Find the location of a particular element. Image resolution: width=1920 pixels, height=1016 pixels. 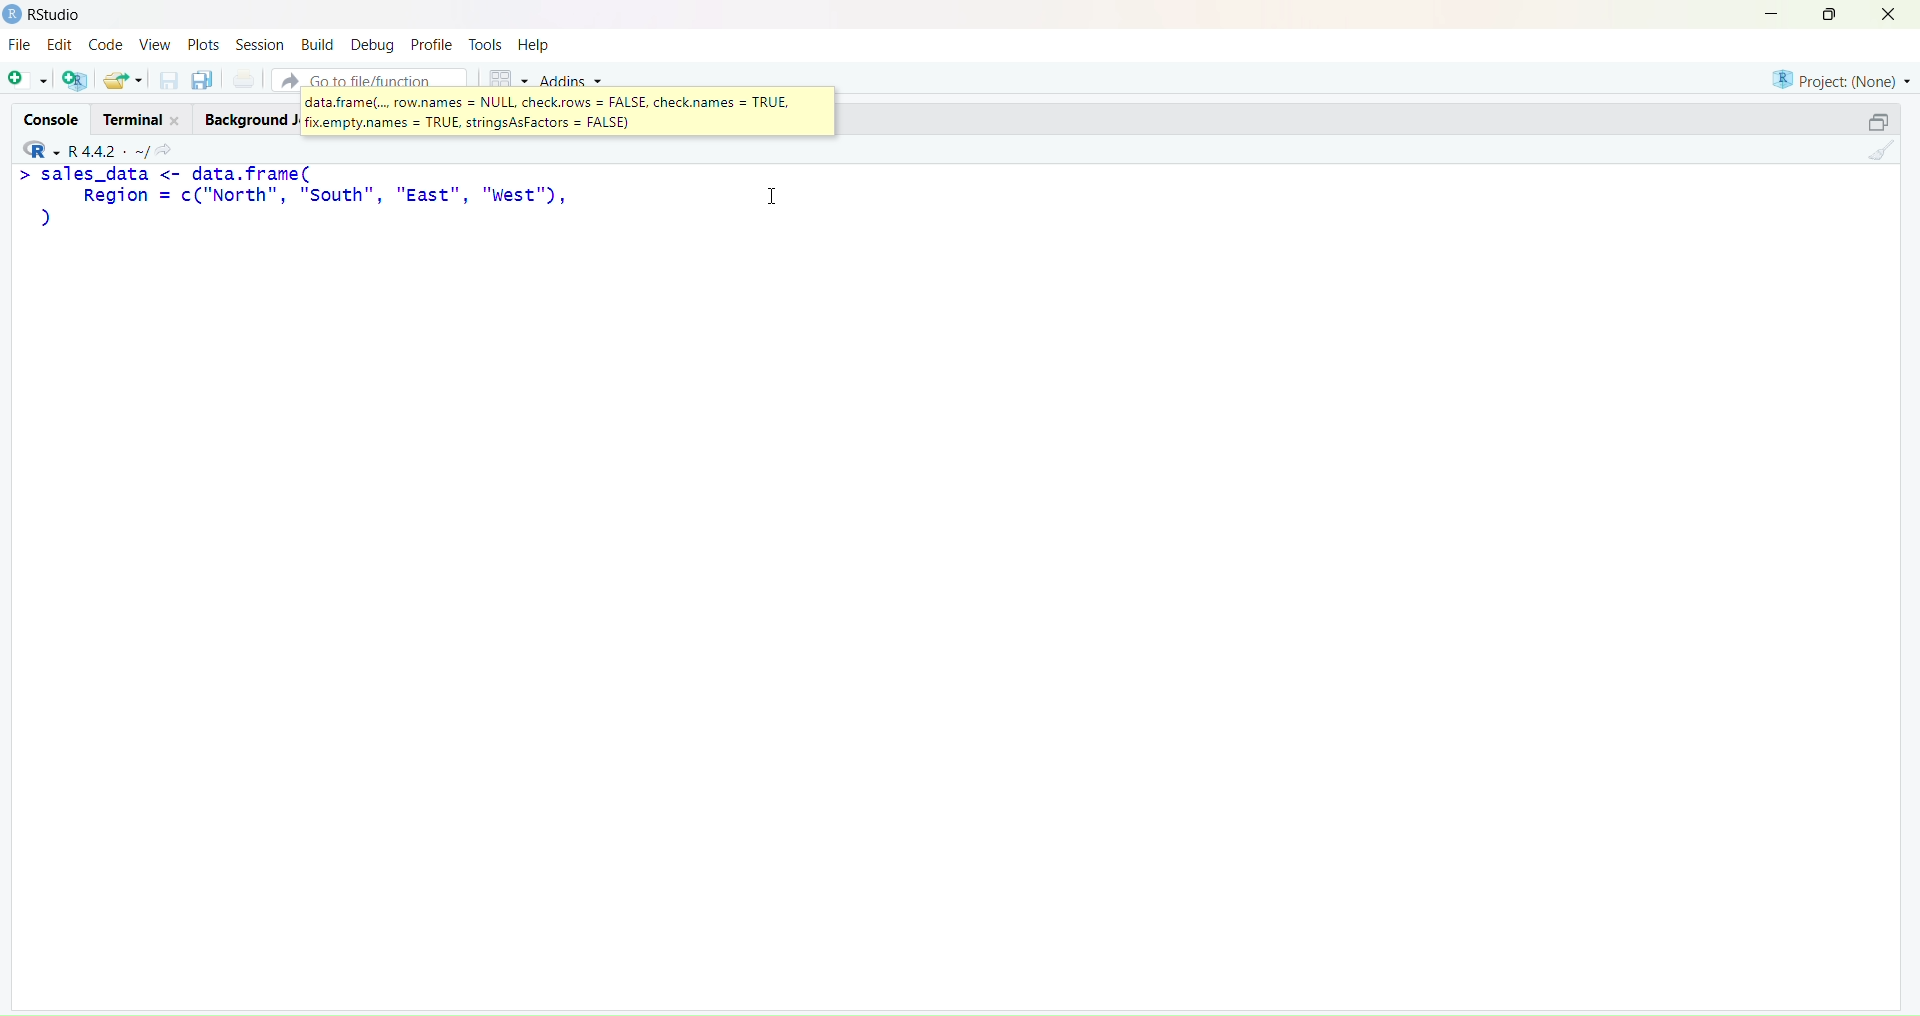

Help is located at coordinates (537, 46).